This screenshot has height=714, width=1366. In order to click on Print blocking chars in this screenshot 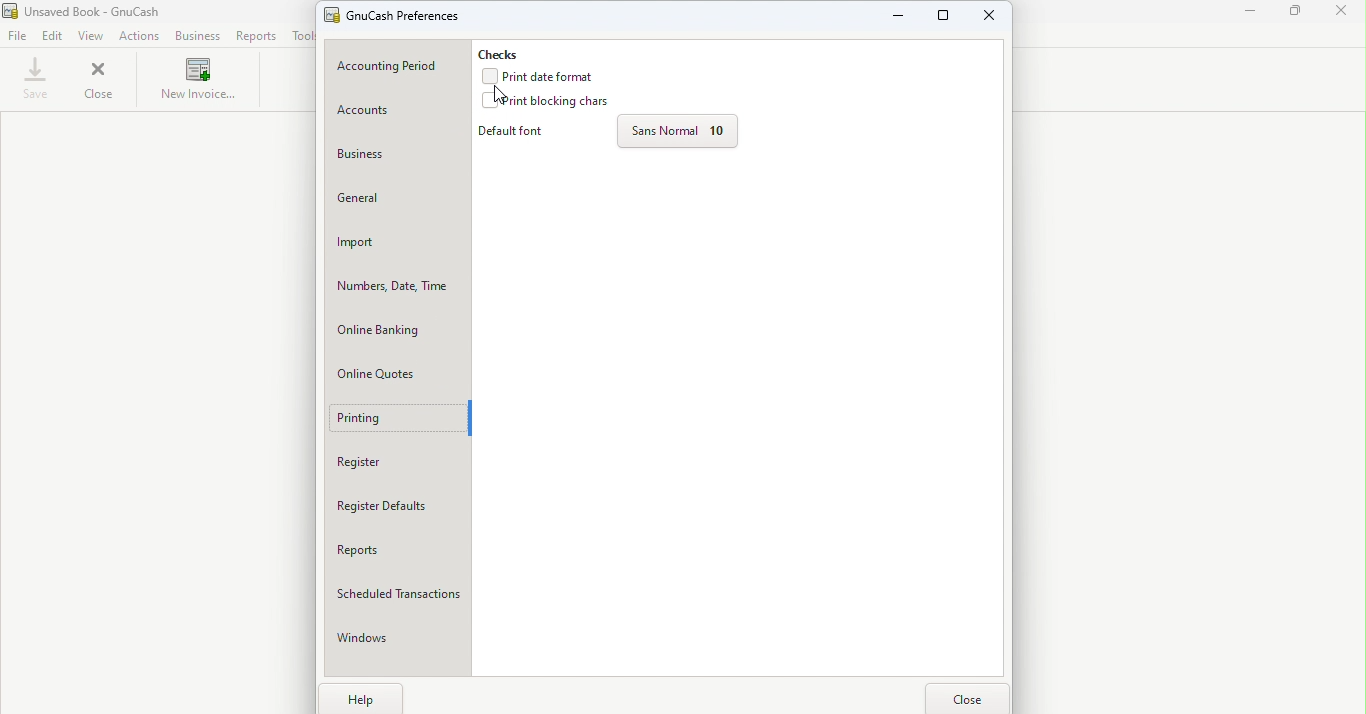, I will do `click(548, 103)`.